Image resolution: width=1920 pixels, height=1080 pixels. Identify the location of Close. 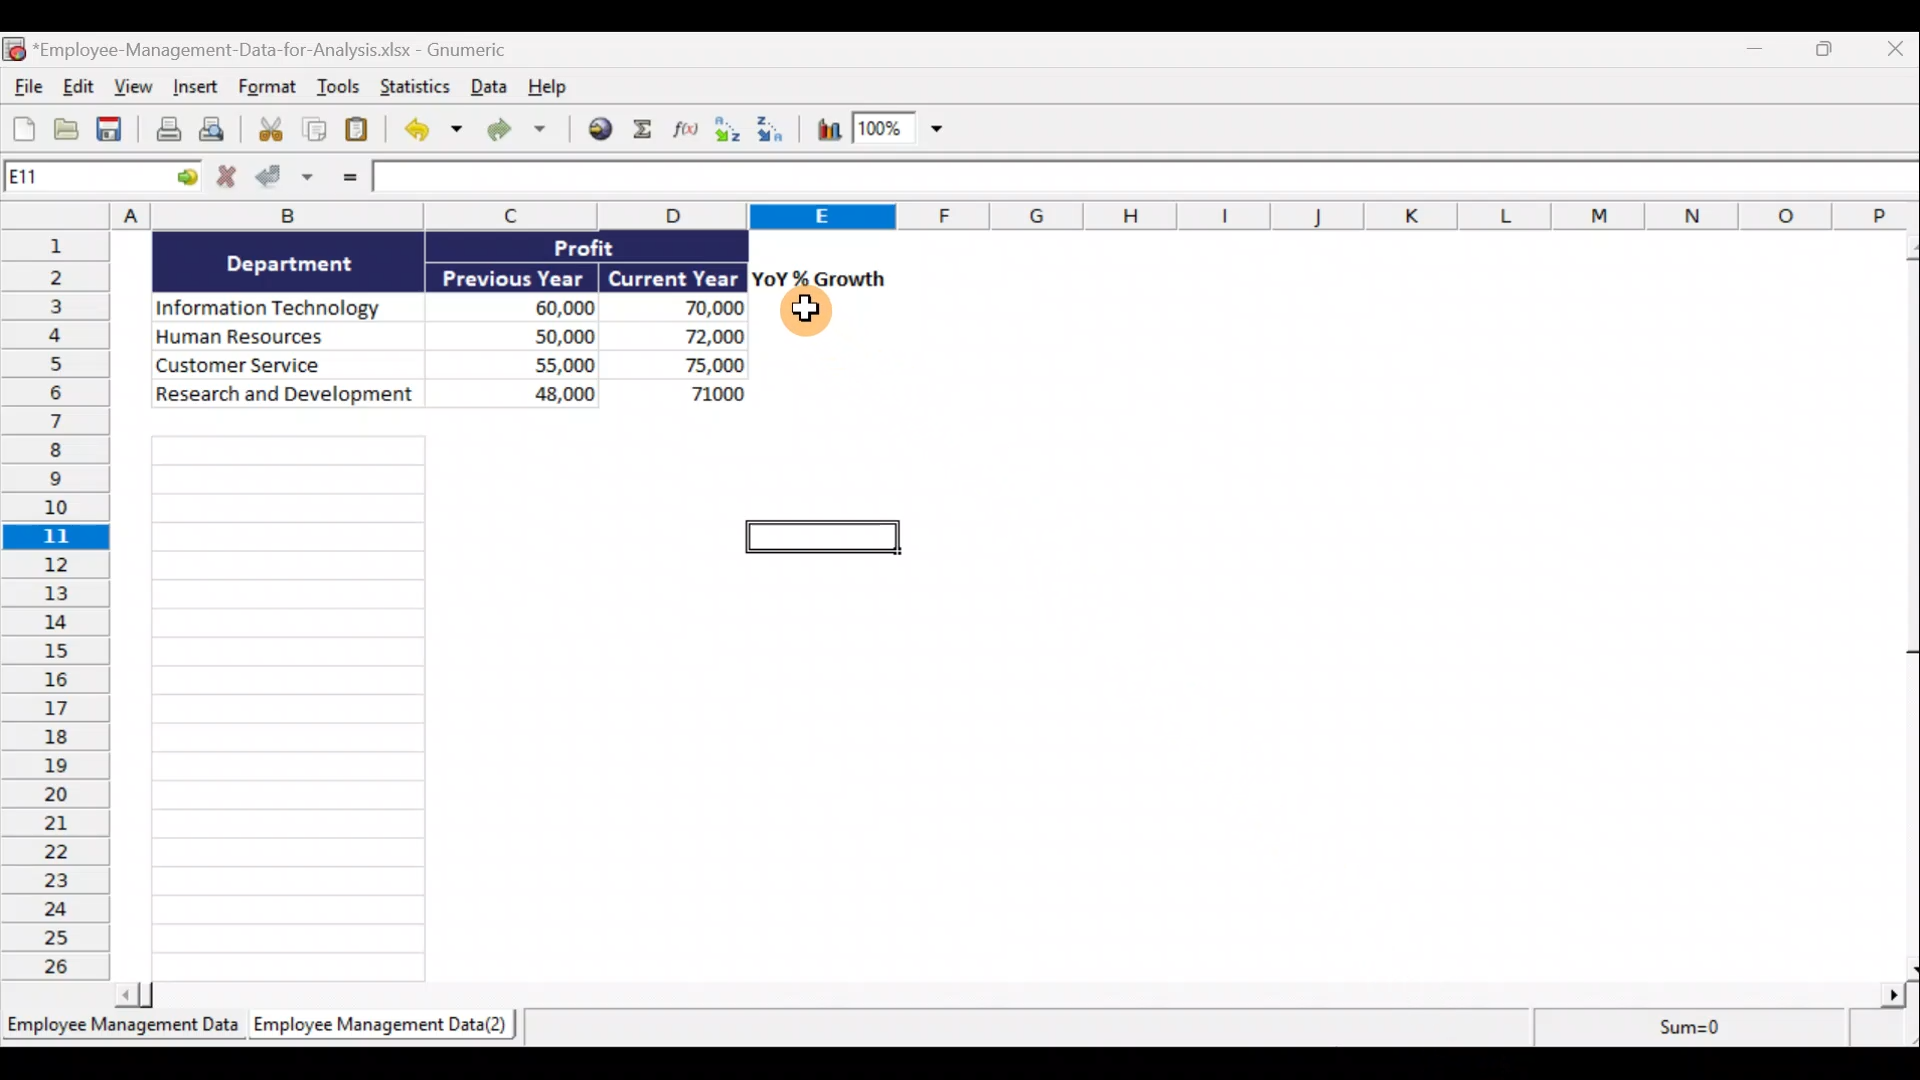
(1895, 48).